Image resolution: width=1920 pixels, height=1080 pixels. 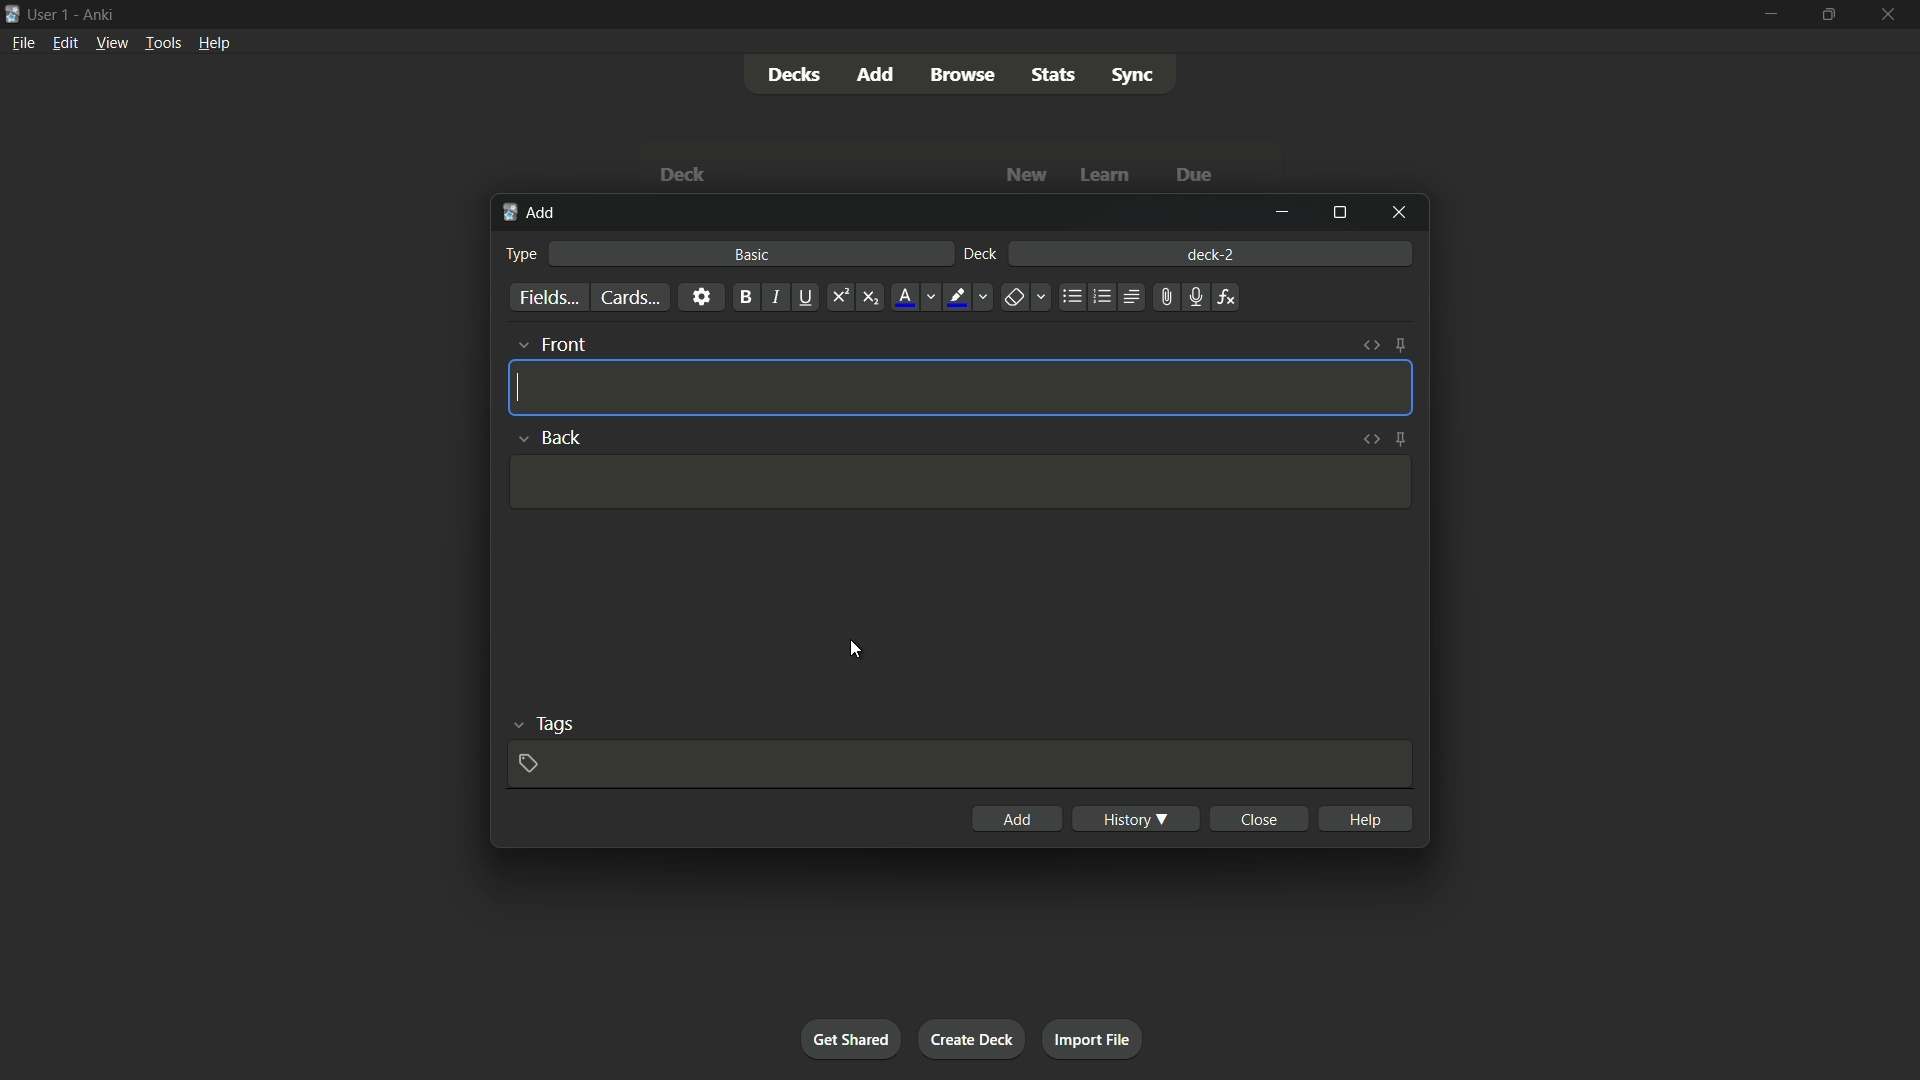 I want to click on history, so click(x=1136, y=818).